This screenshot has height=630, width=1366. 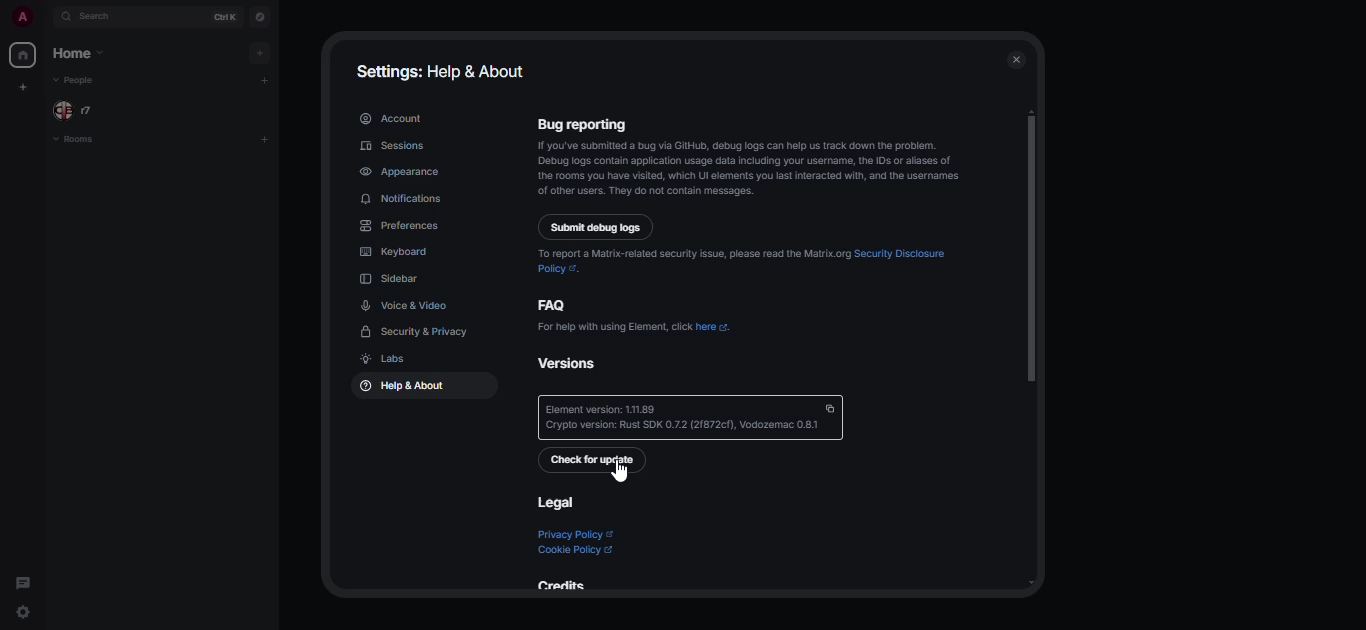 I want to click on sessions, so click(x=394, y=145).